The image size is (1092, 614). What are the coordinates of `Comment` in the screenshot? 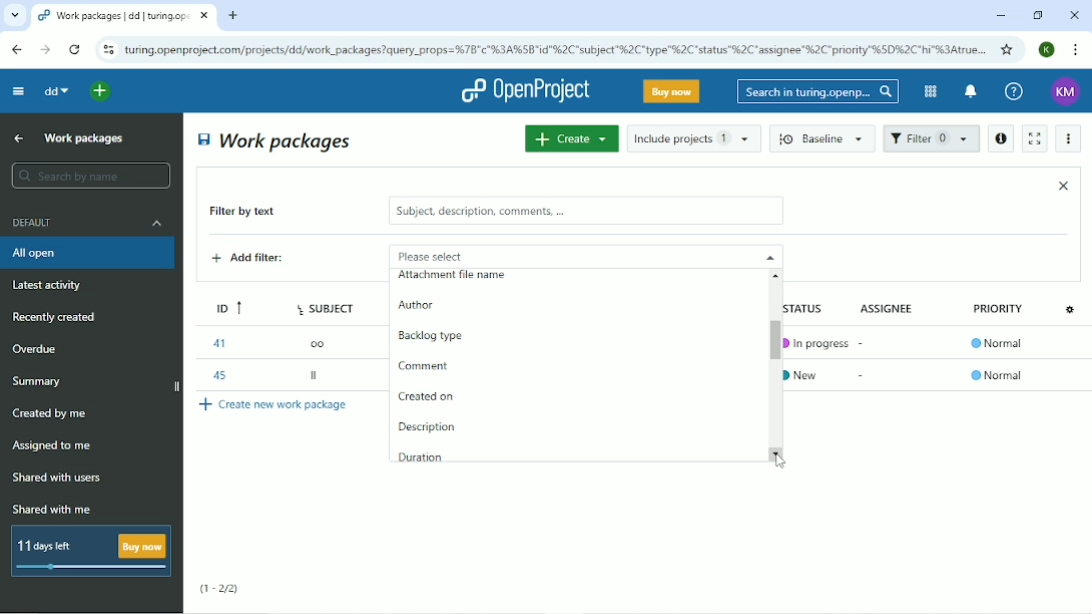 It's located at (427, 364).